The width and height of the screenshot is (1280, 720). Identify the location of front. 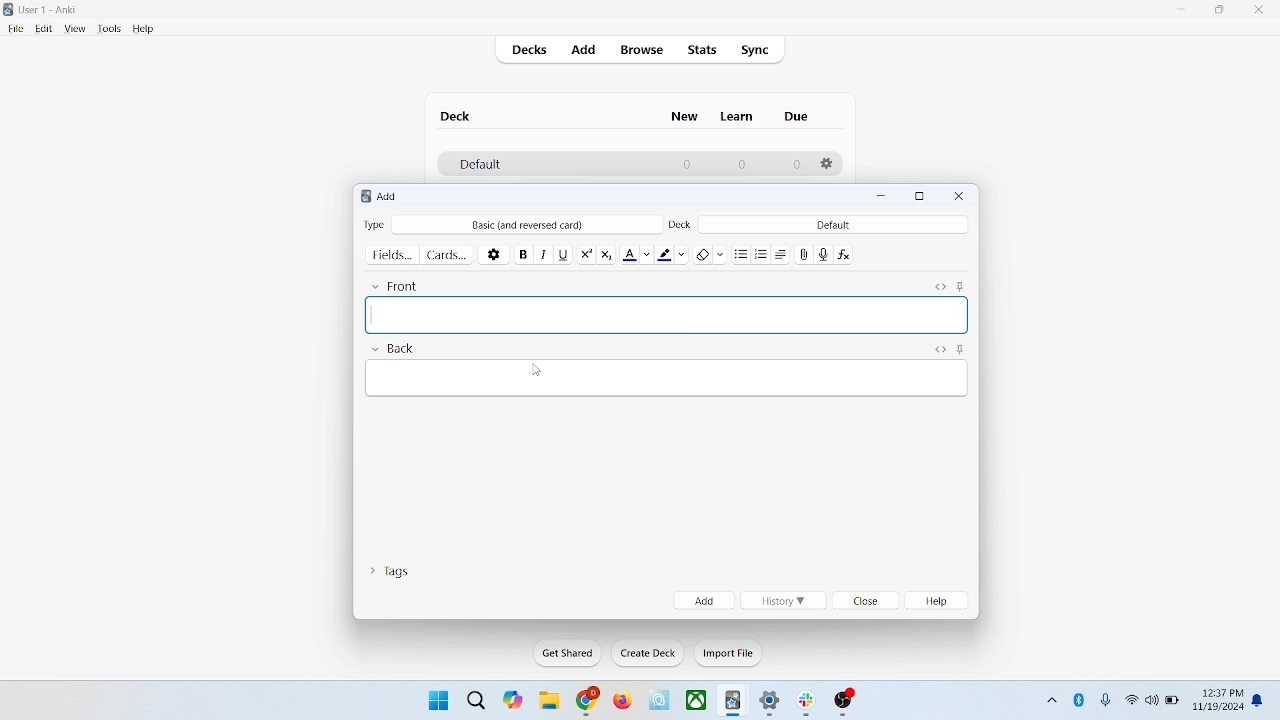
(399, 283).